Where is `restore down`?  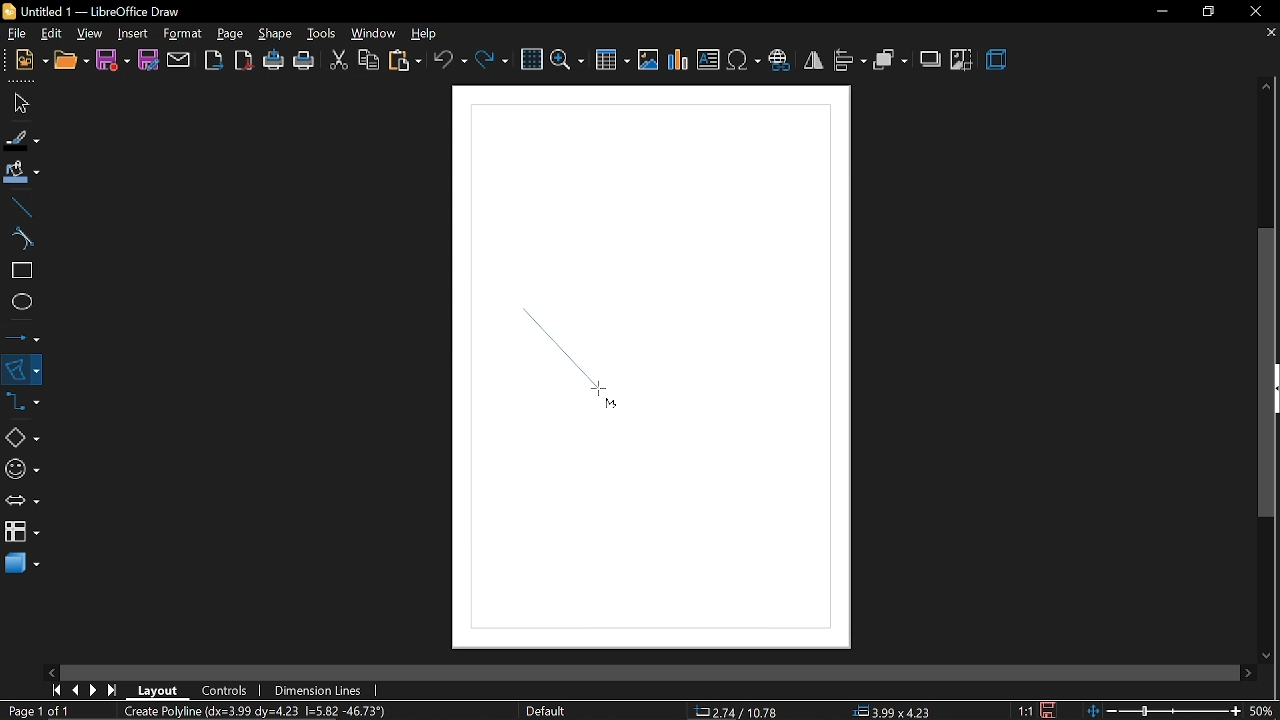 restore down is located at coordinates (1209, 11).